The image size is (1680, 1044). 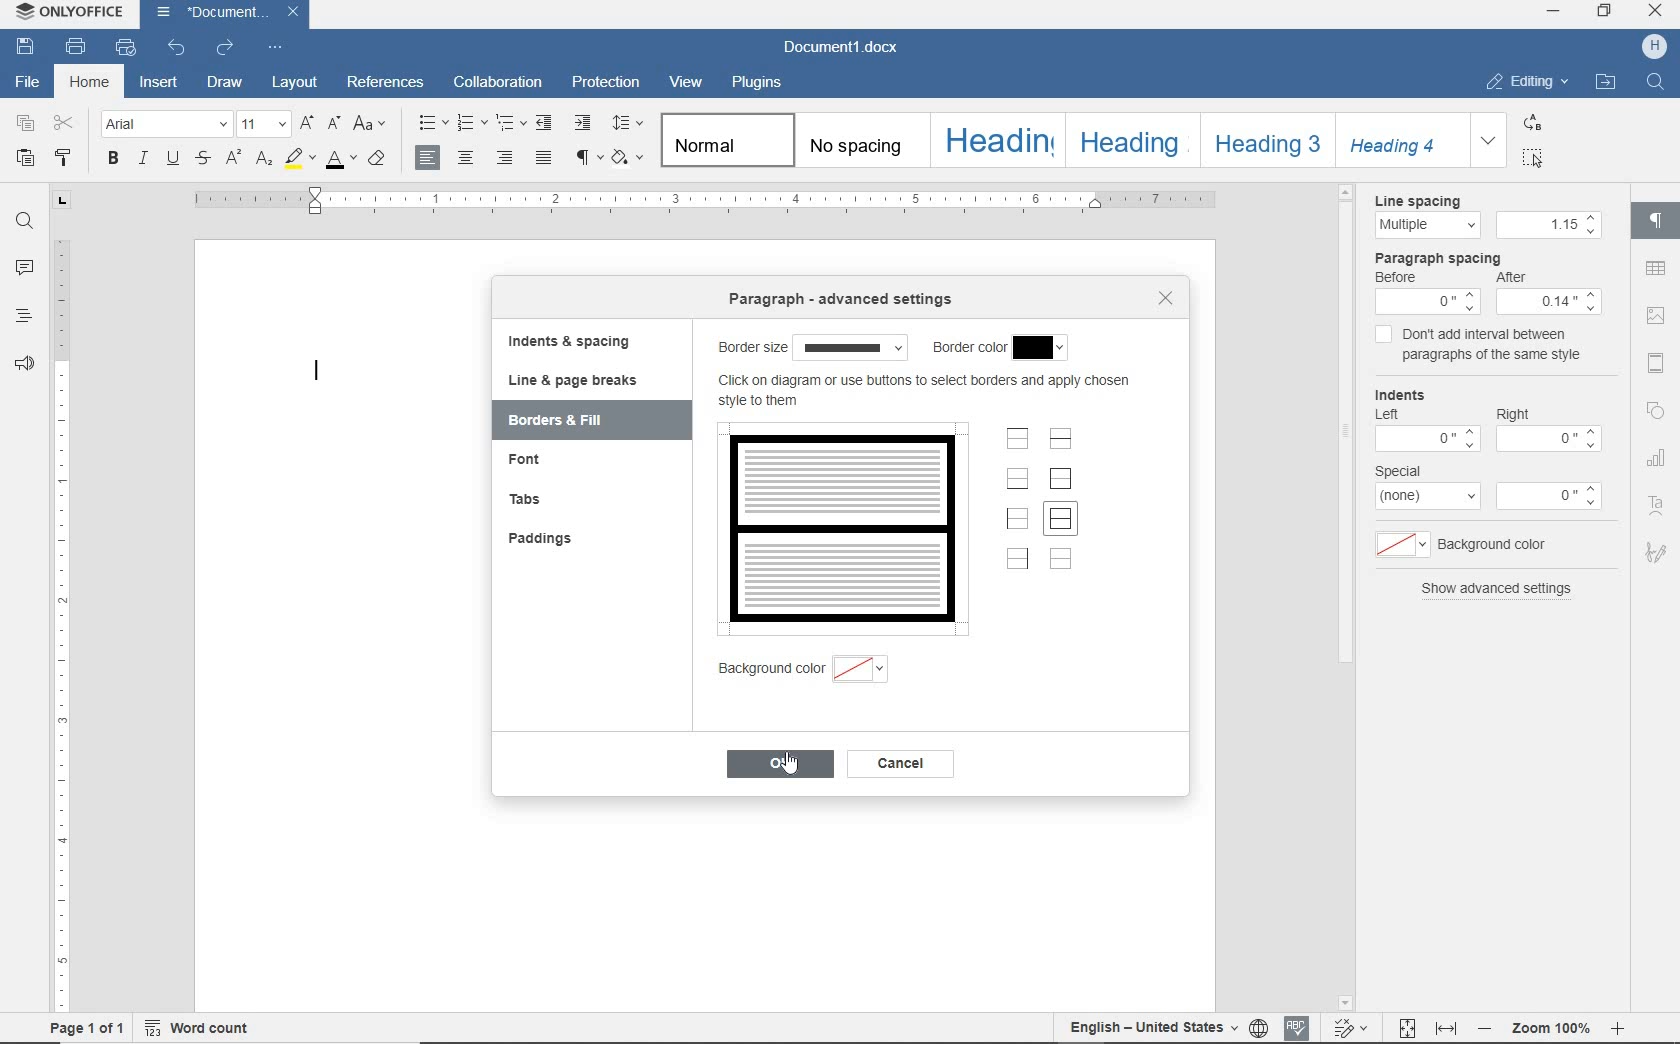 What do you see at coordinates (584, 123) in the screenshot?
I see `increase indent` at bounding box center [584, 123].